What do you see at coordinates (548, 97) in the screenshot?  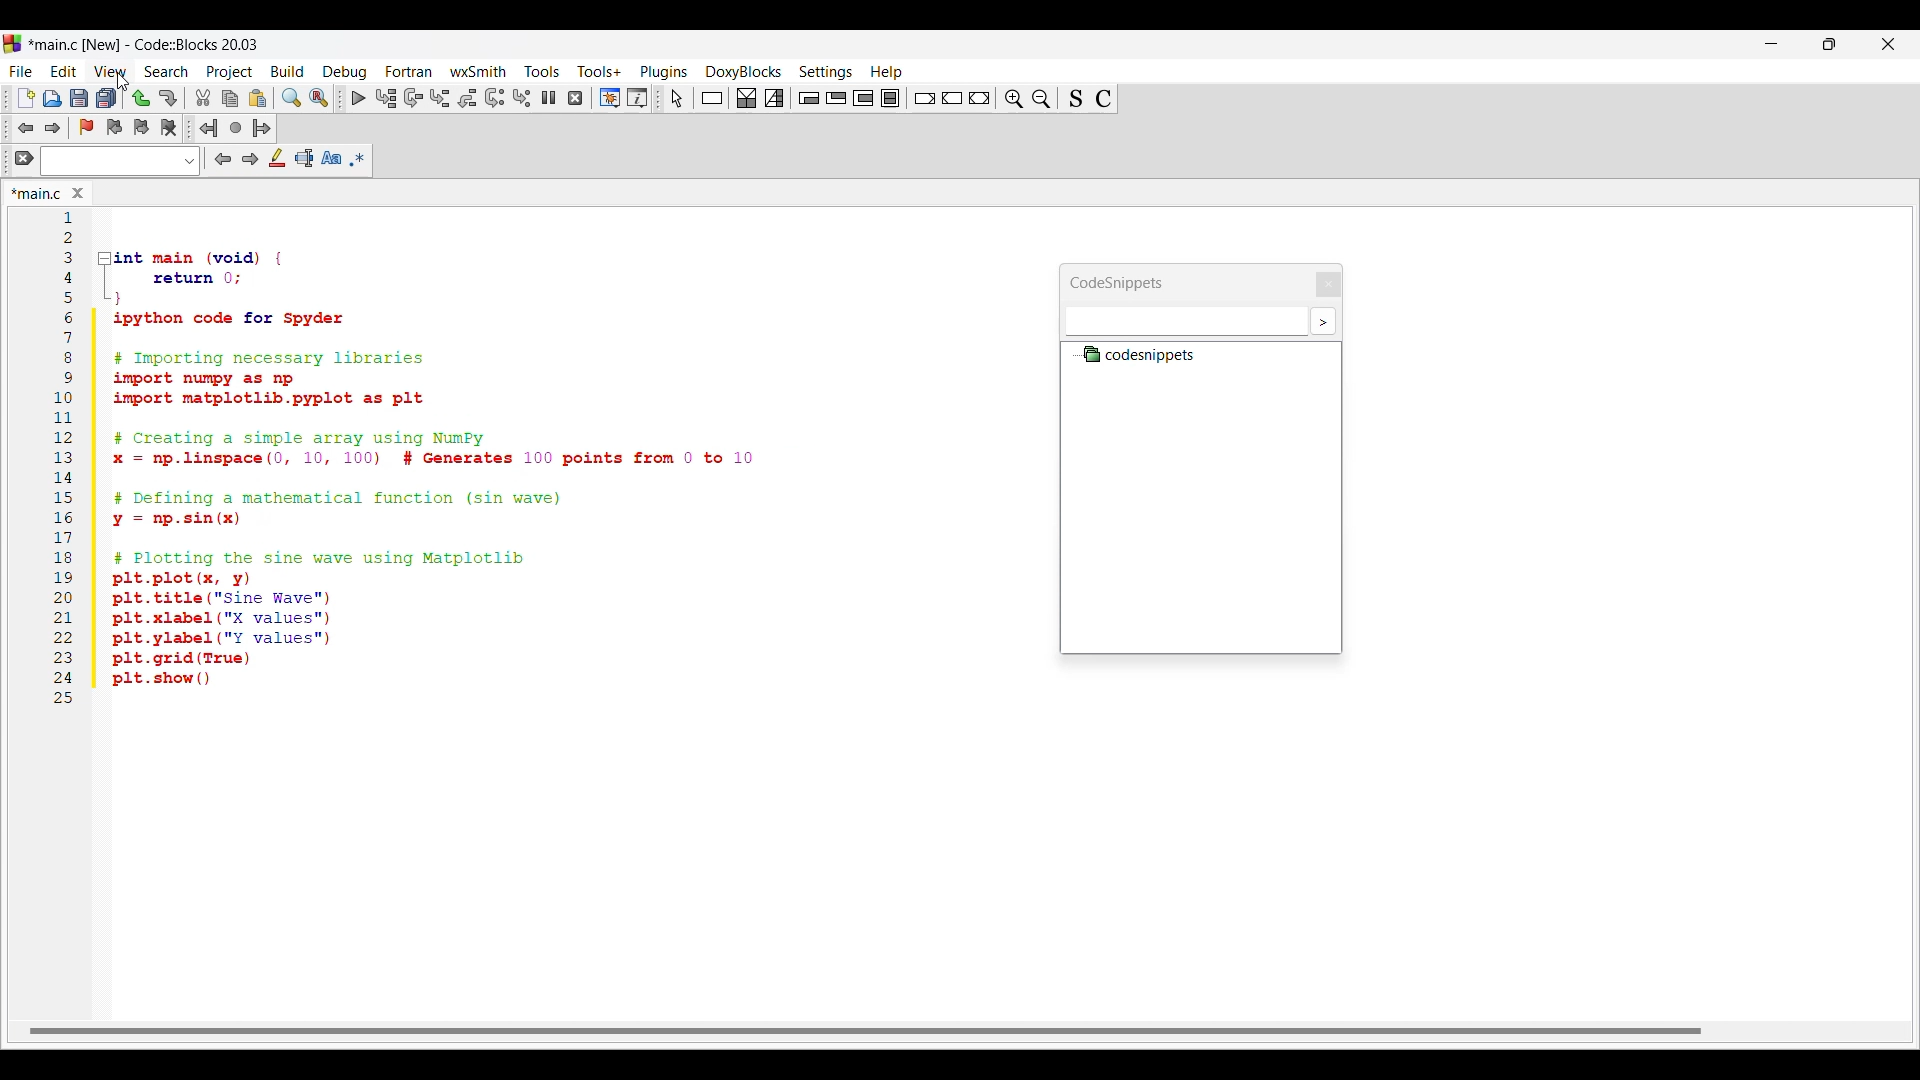 I see `Break debugger` at bounding box center [548, 97].